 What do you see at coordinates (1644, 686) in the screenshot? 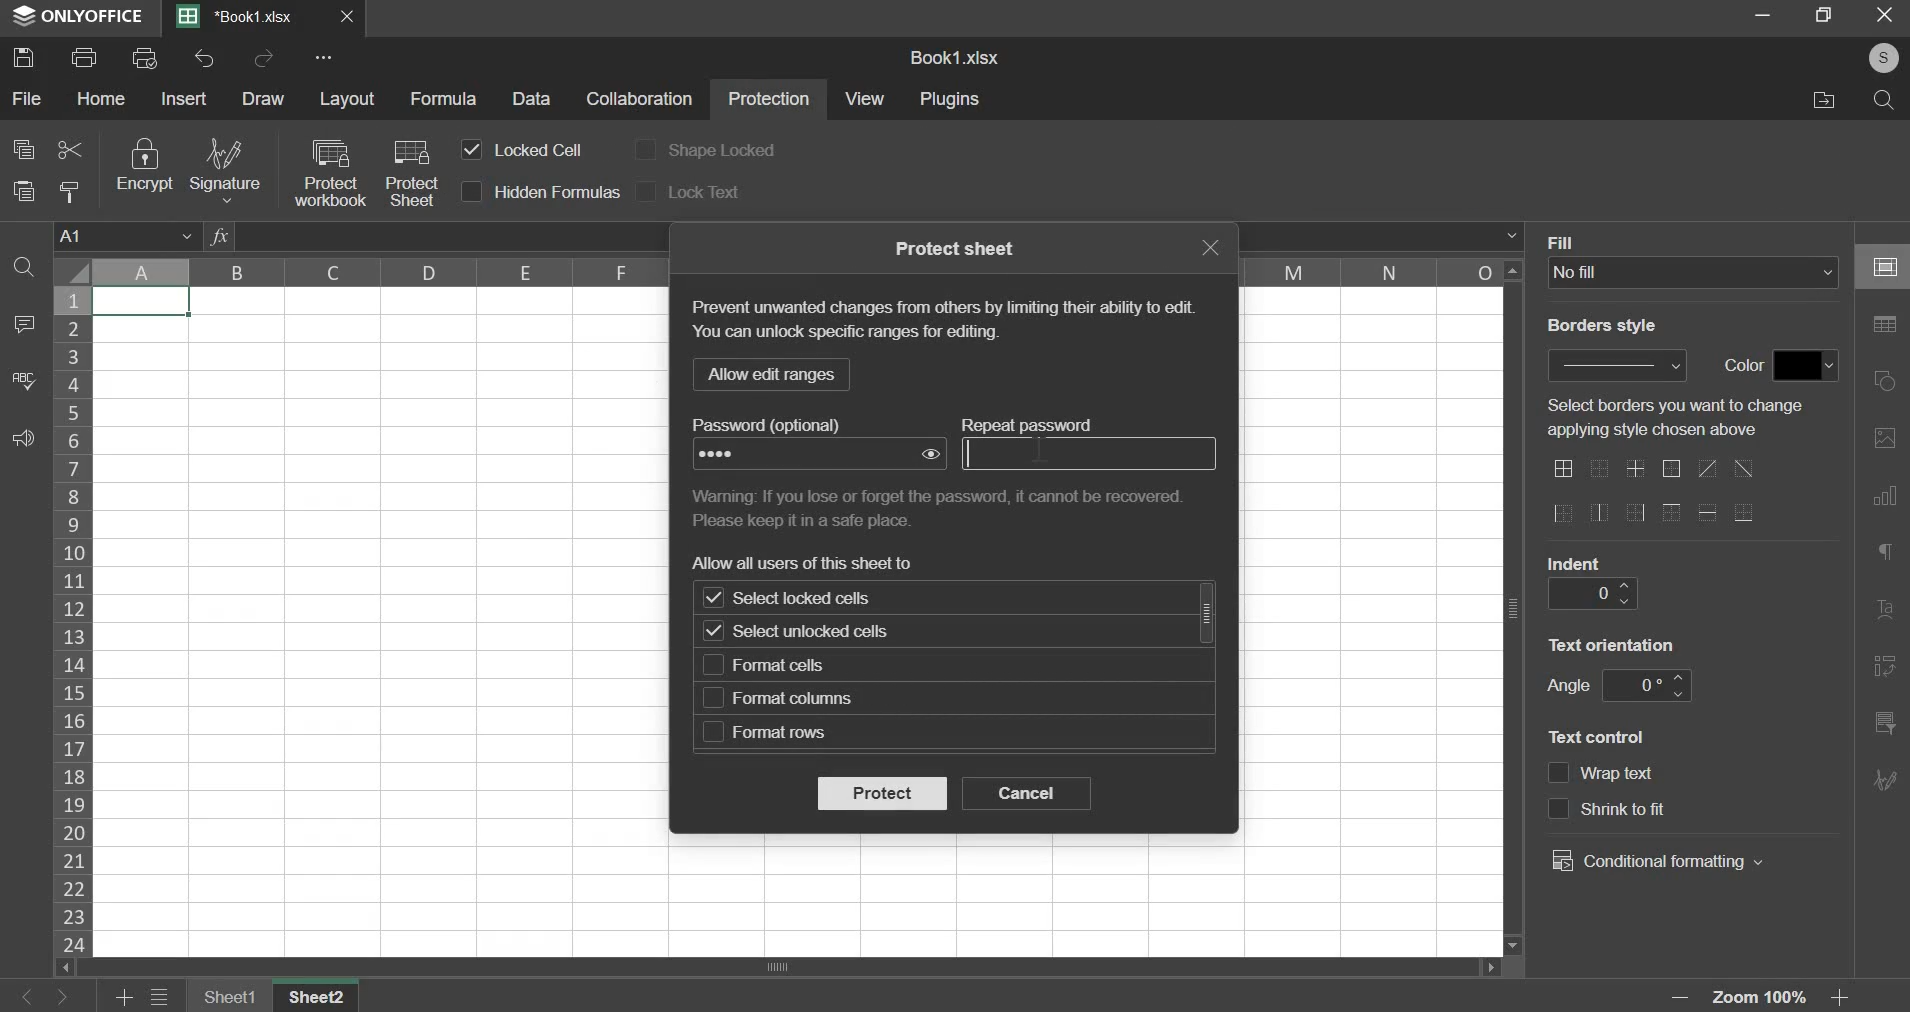
I see `angle` at bounding box center [1644, 686].